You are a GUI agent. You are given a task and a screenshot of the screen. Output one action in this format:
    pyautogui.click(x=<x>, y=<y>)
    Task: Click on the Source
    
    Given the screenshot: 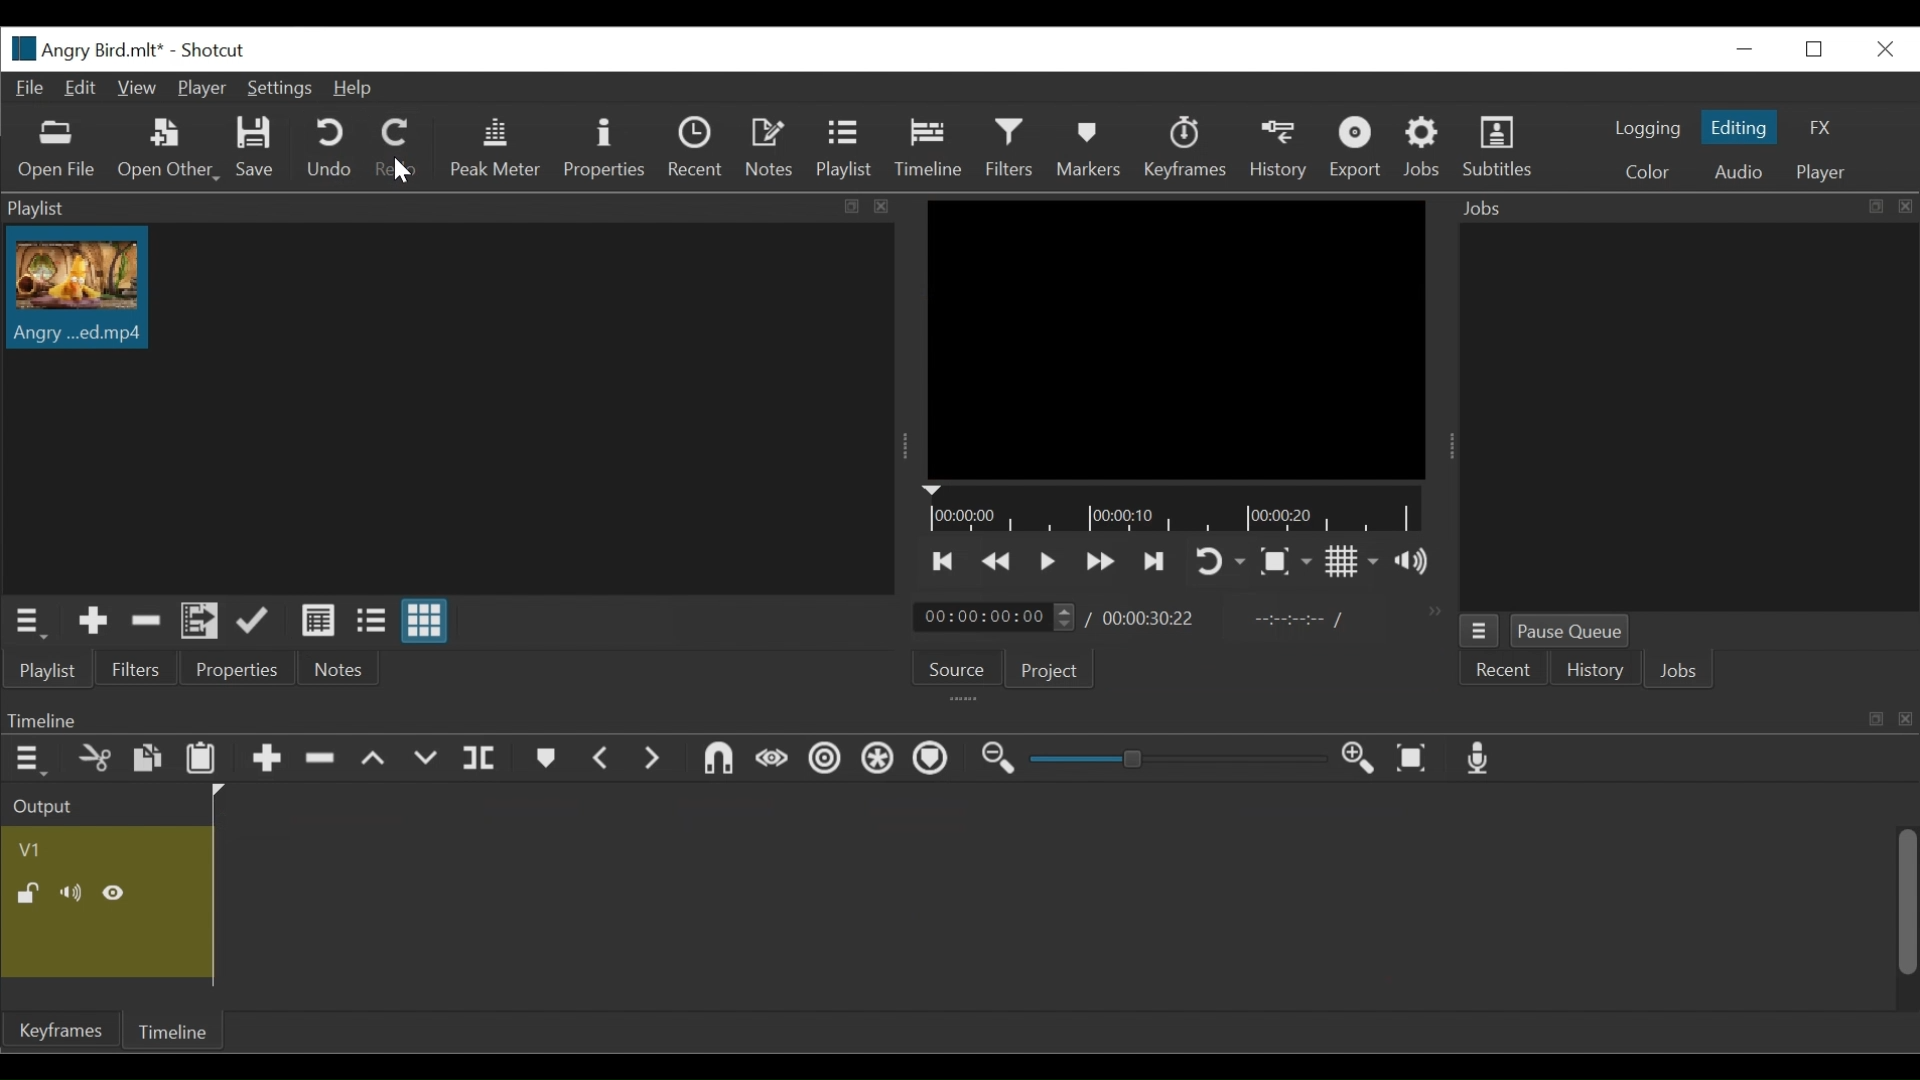 What is the action you would take?
    pyautogui.click(x=951, y=670)
    